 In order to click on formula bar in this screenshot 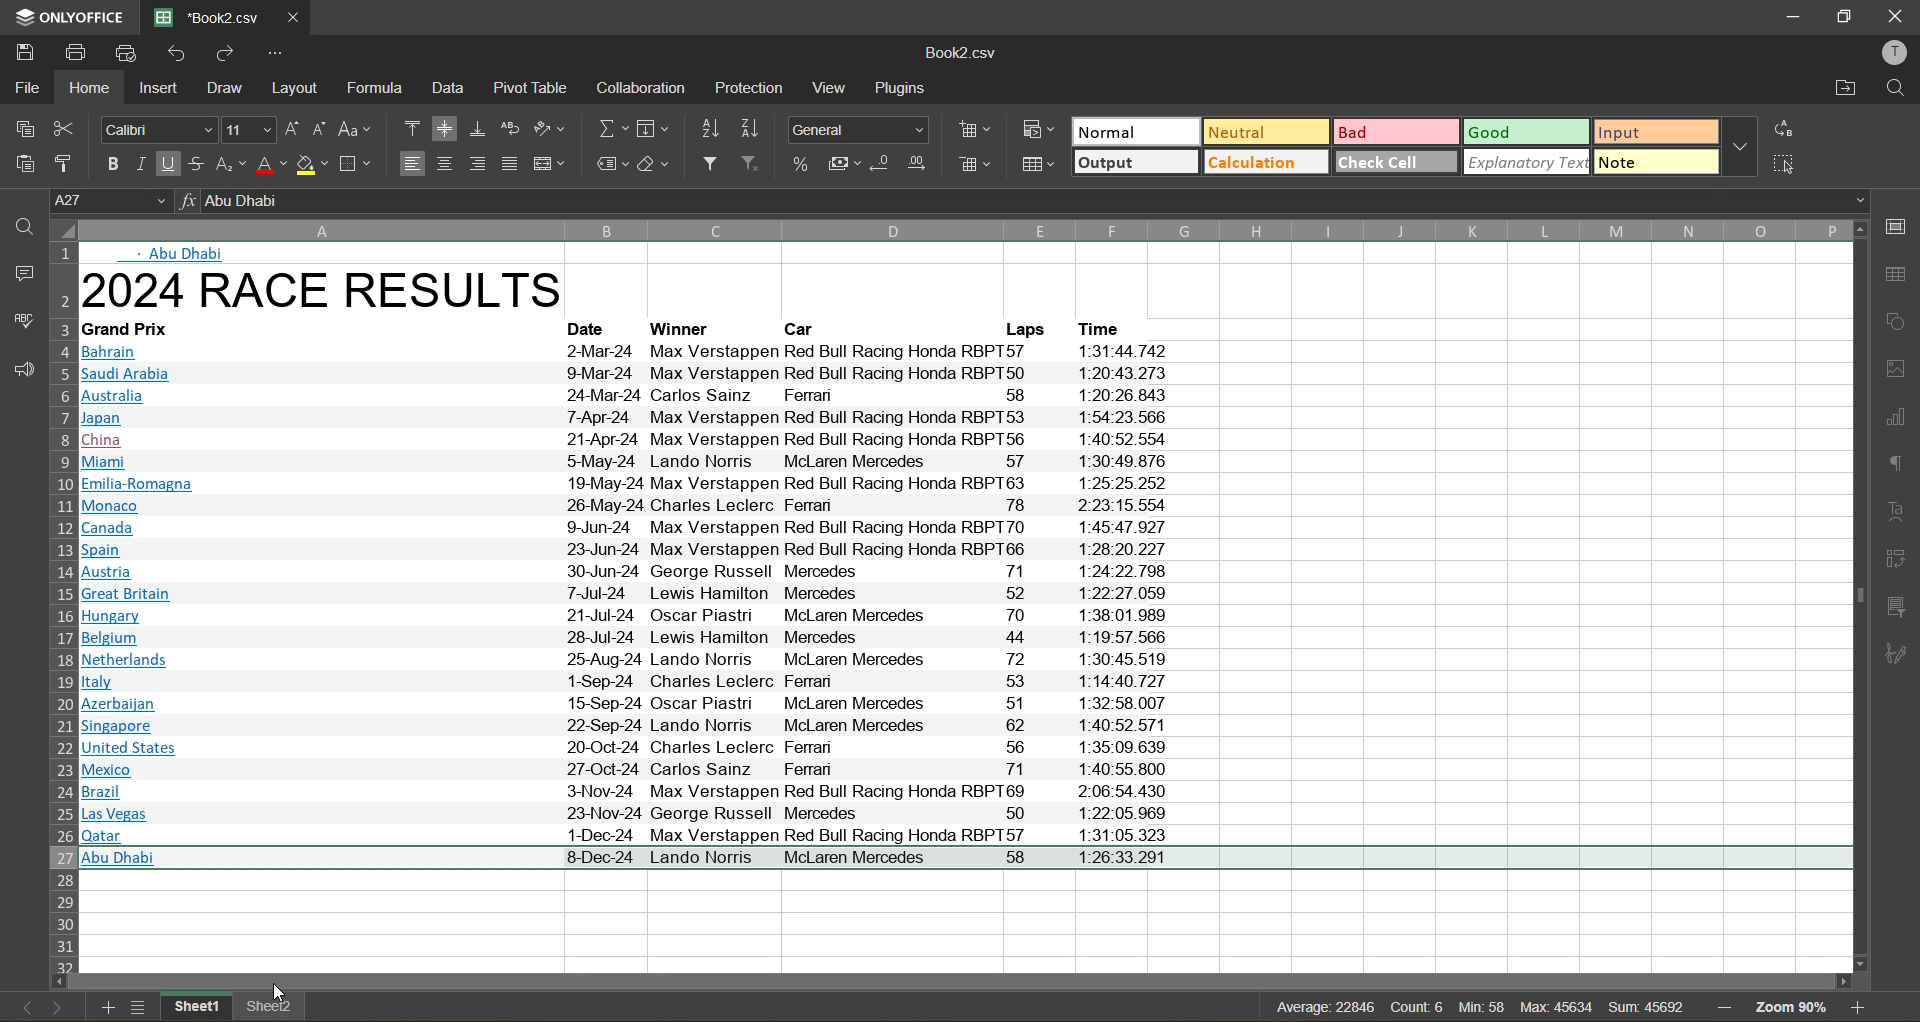, I will do `click(1025, 201)`.